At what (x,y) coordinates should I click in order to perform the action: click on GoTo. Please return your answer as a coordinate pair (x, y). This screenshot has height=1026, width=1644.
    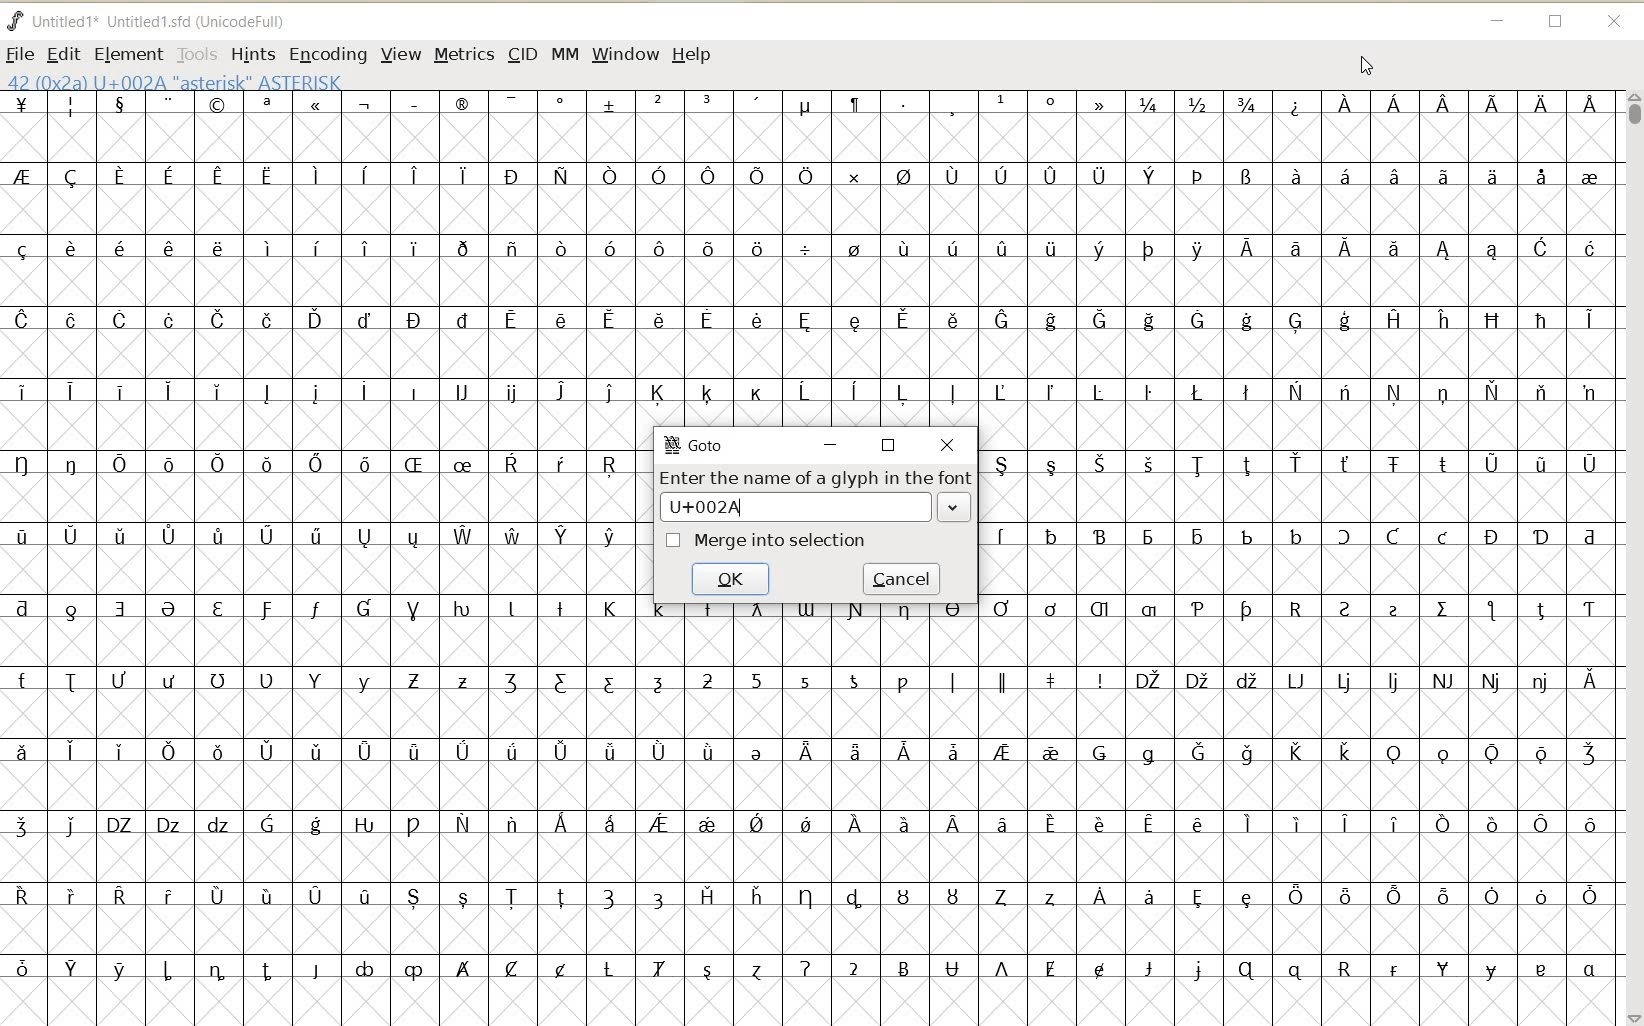
    Looking at the image, I should click on (696, 448).